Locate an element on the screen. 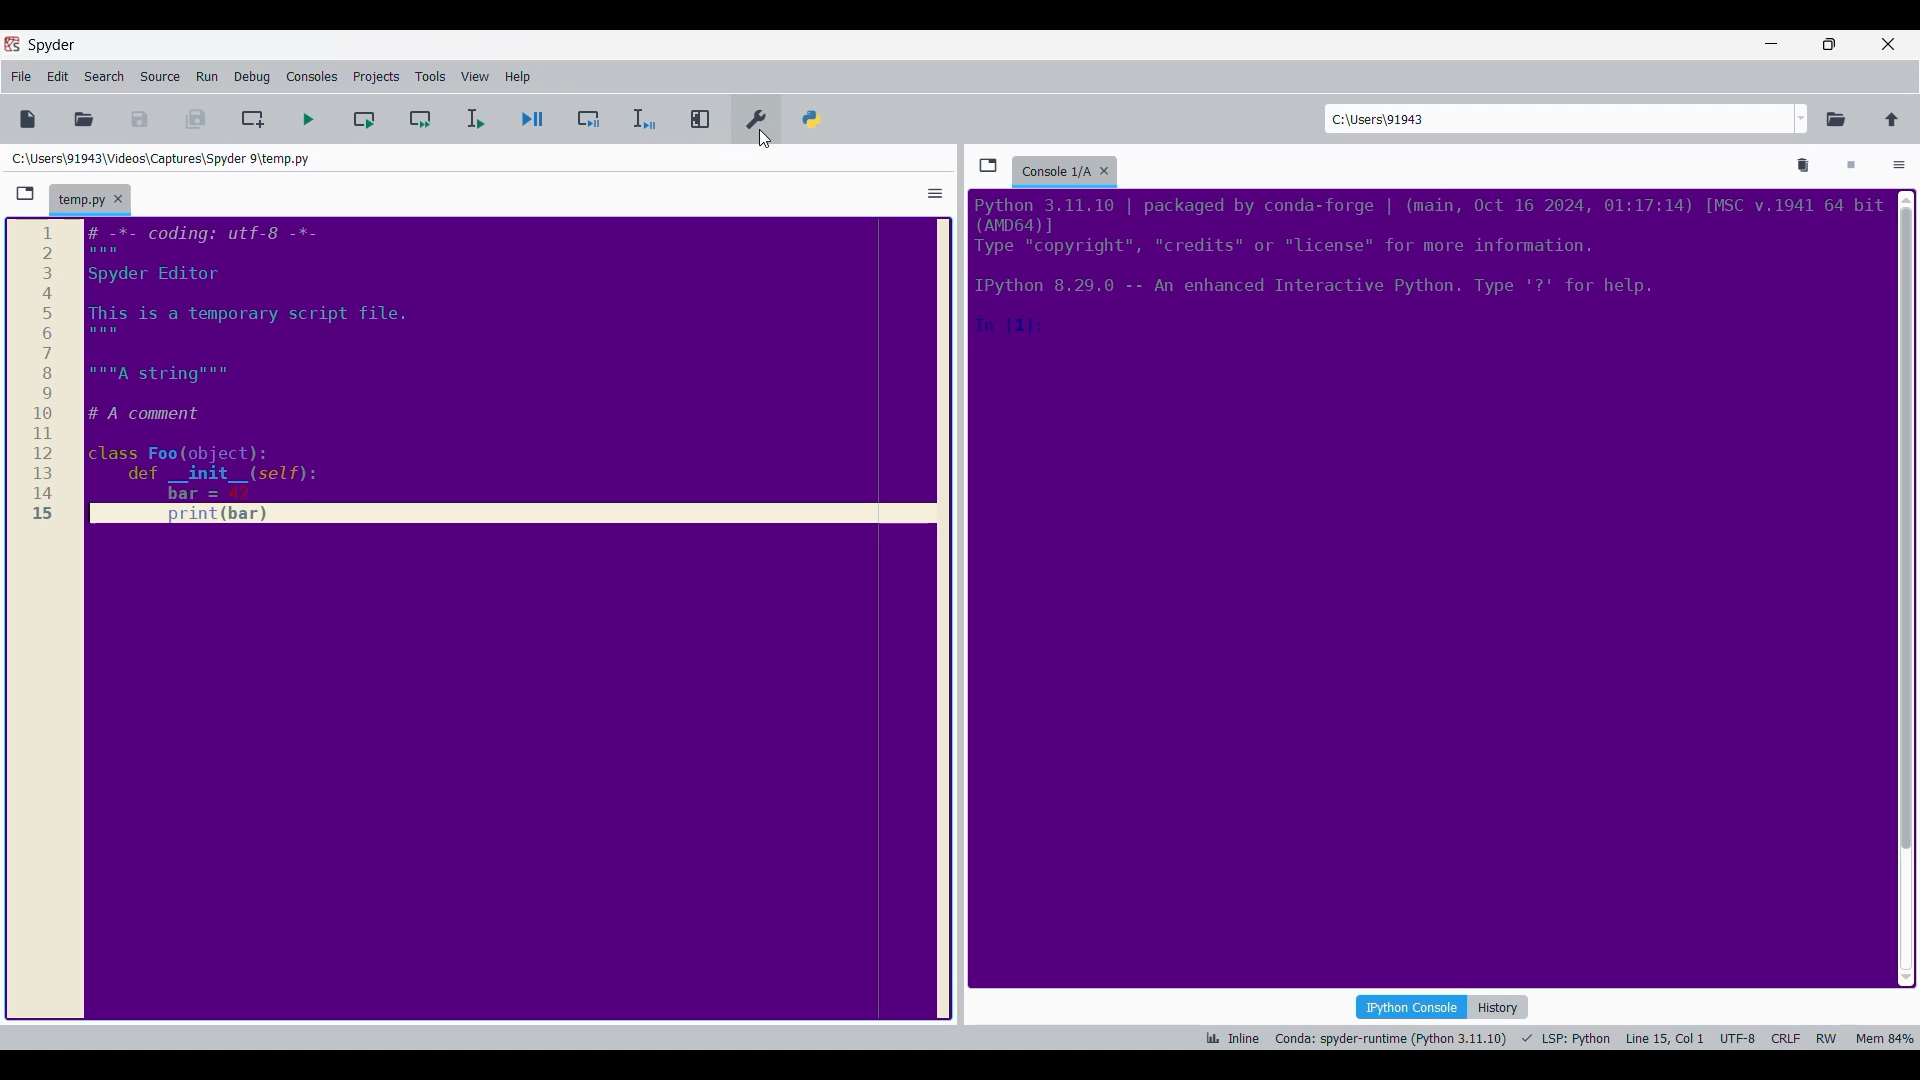  Line 15, Col 1 is located at coordinates (1665, 1036).